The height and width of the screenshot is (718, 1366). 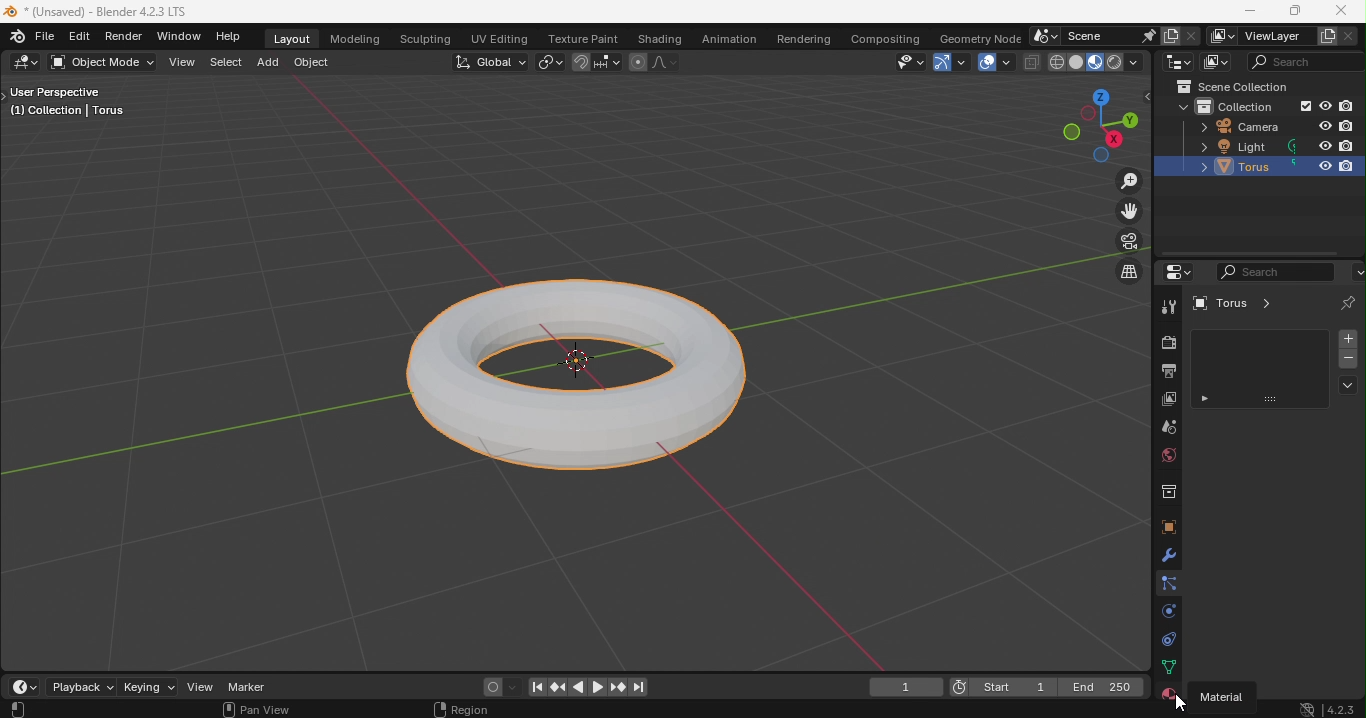 What do you see at coordinates (584, 37) in the screenshot?
I see `Texture paint` at bounding box center [584, 37].